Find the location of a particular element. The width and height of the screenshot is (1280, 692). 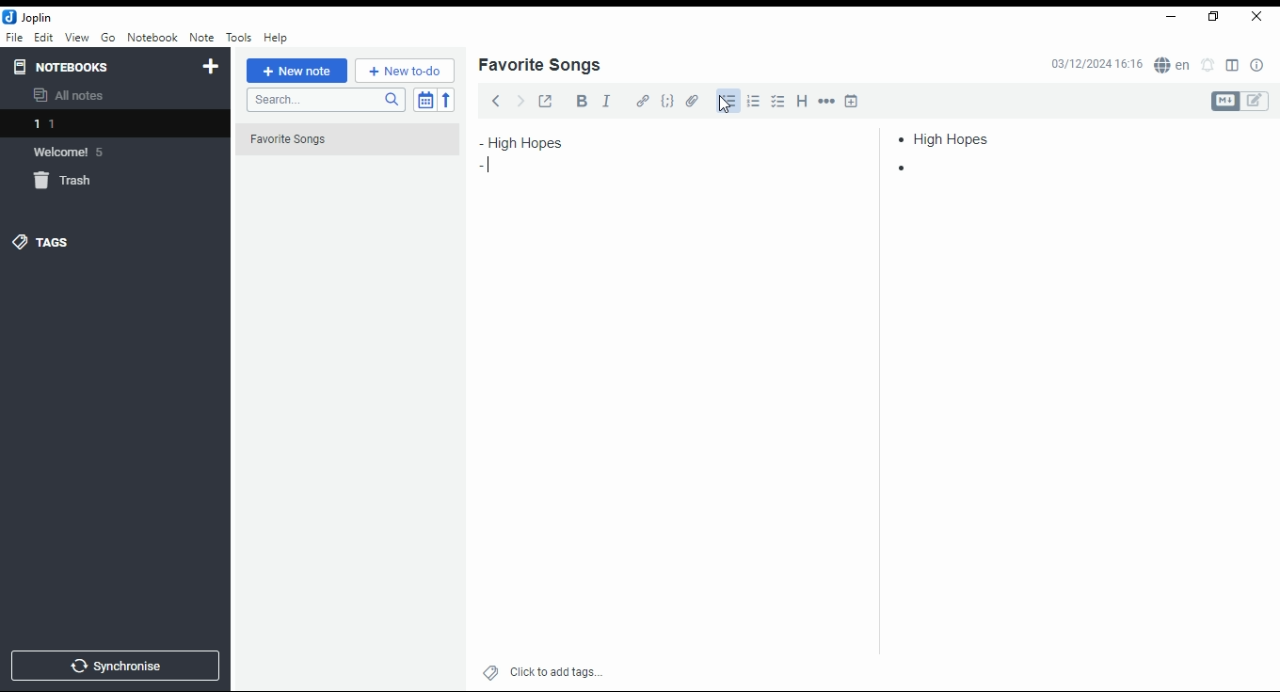

new notebook is located at coordinates (211, 67).